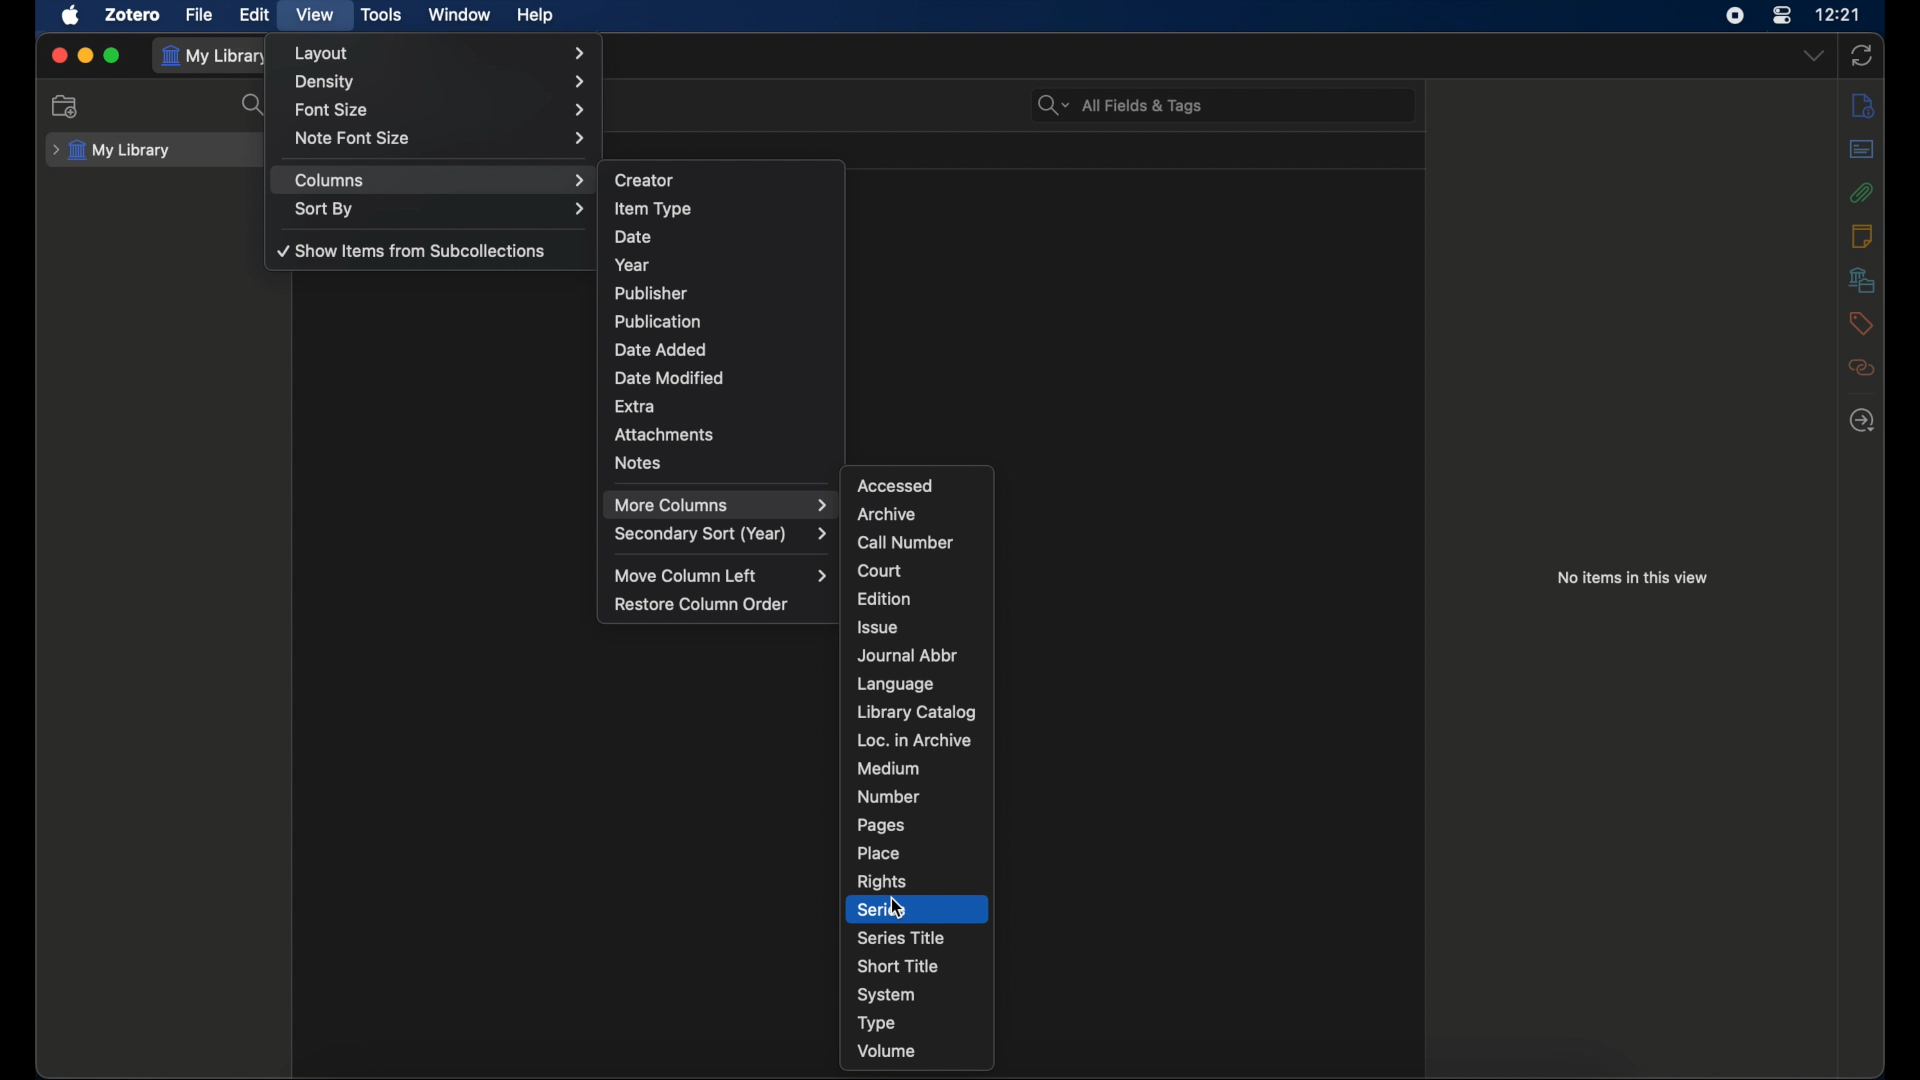  What do you see at coordinates (1862, 236) in the screenshot?
I see `notes` at bounding box center [1862, 236].